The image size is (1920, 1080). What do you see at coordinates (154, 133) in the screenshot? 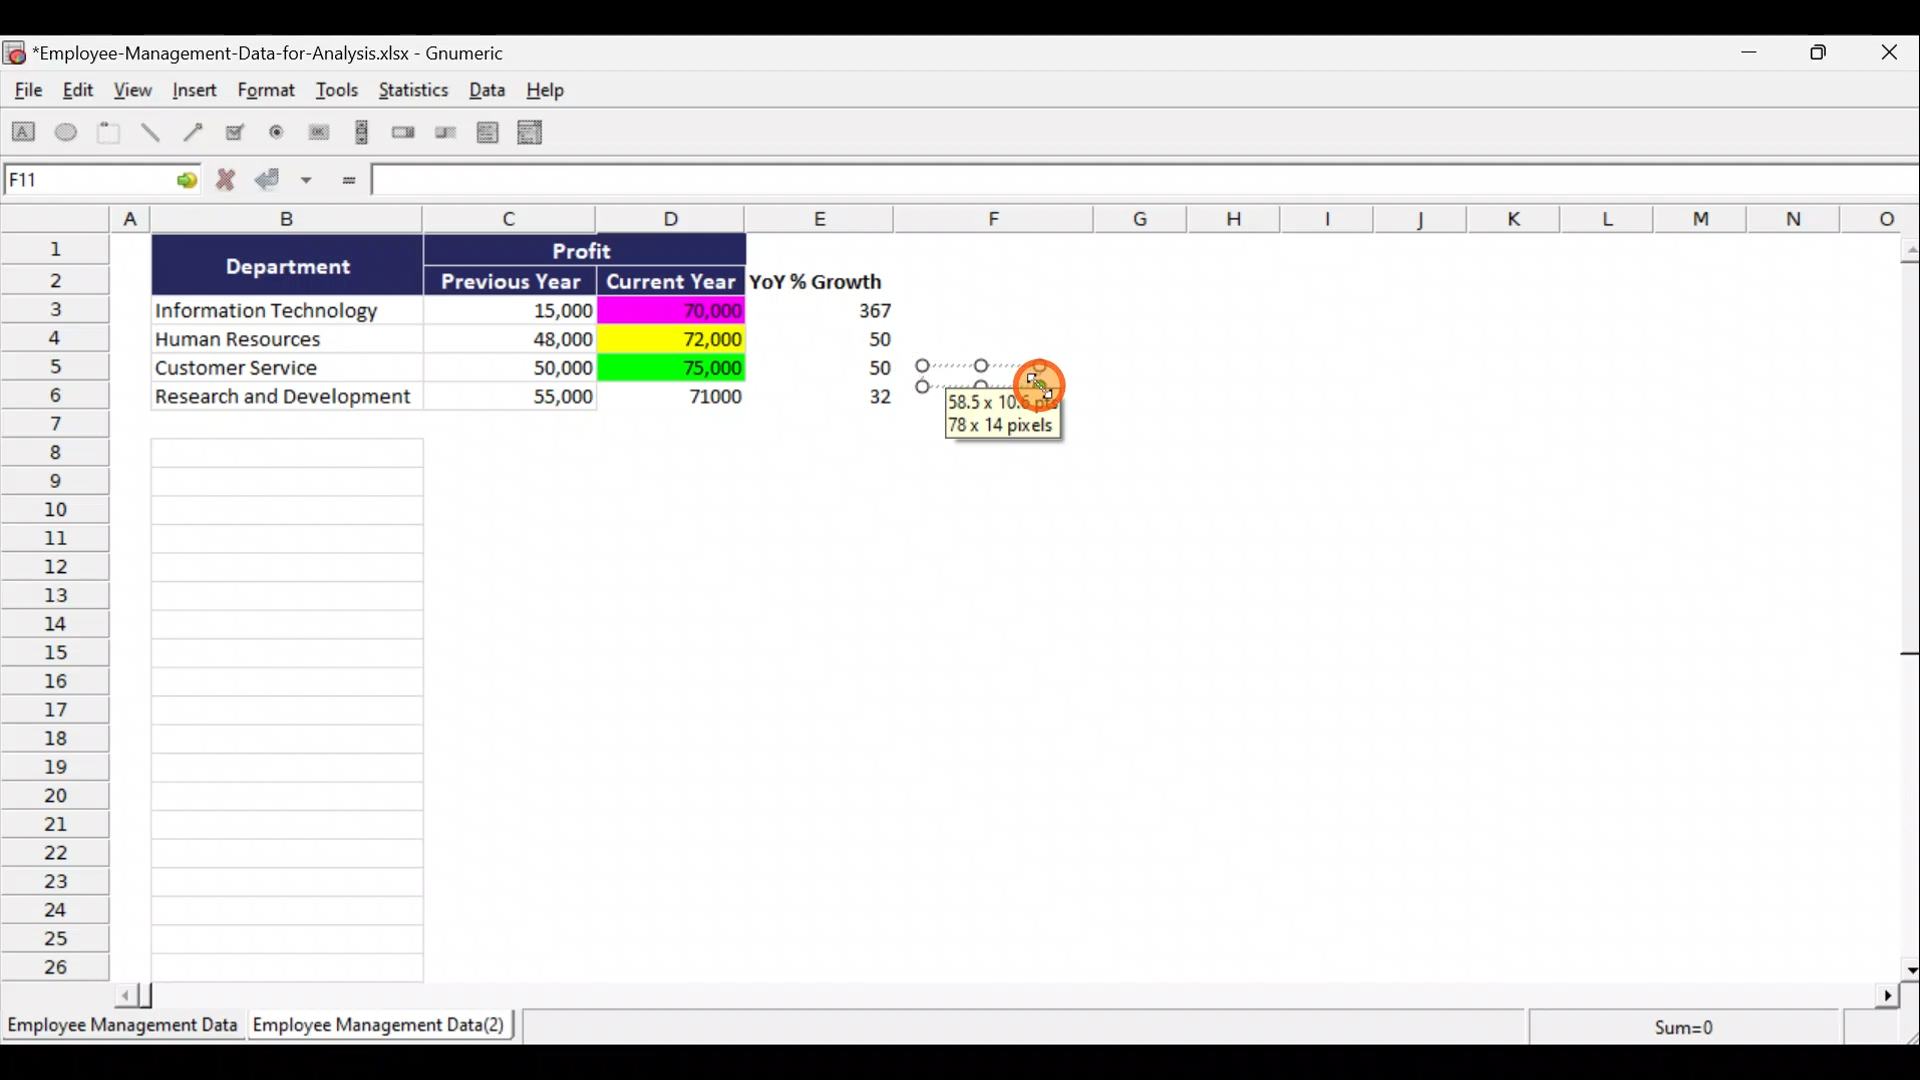
I see `Create a line object` at bounding box center [154, 133].